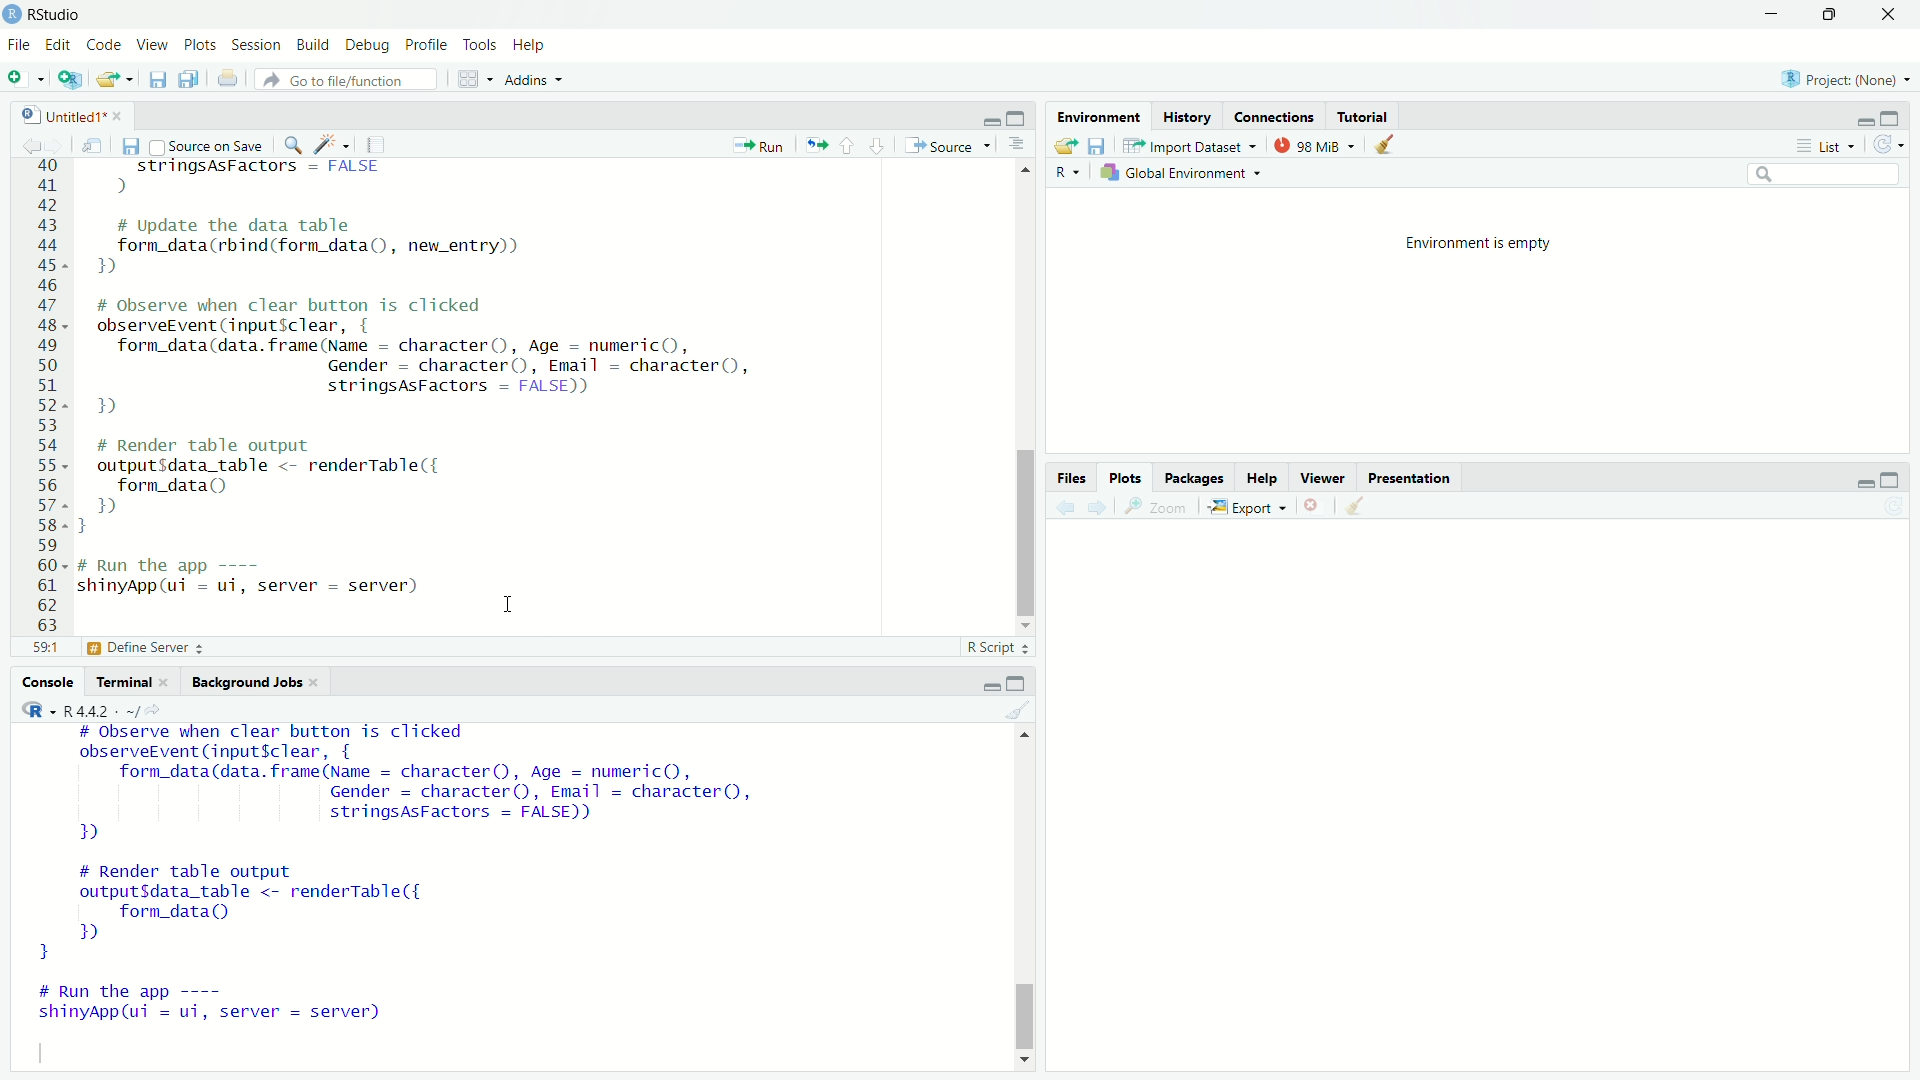  What do you see at coordinates (1016, 147) in the screenshot?
I see `show document outline` at bounding box center [1016, 147].